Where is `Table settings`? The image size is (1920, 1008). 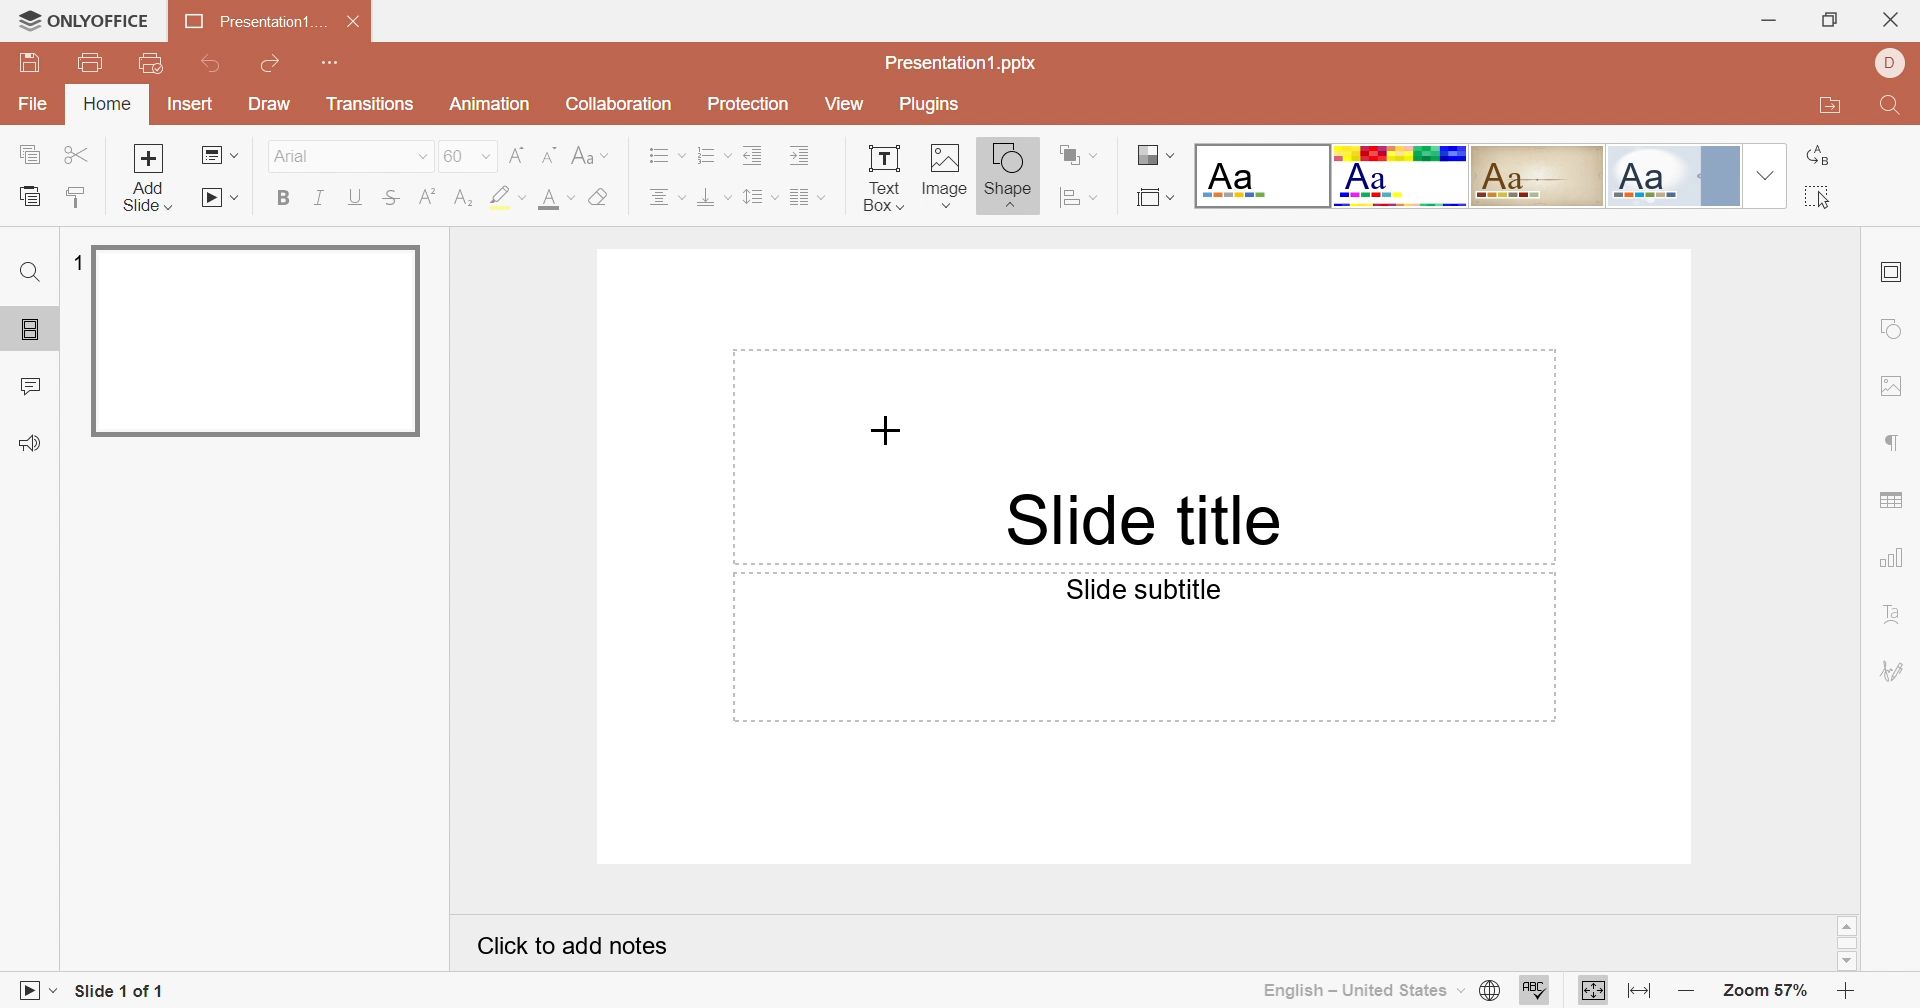 Table settings is located at coordinates (1891, 501).